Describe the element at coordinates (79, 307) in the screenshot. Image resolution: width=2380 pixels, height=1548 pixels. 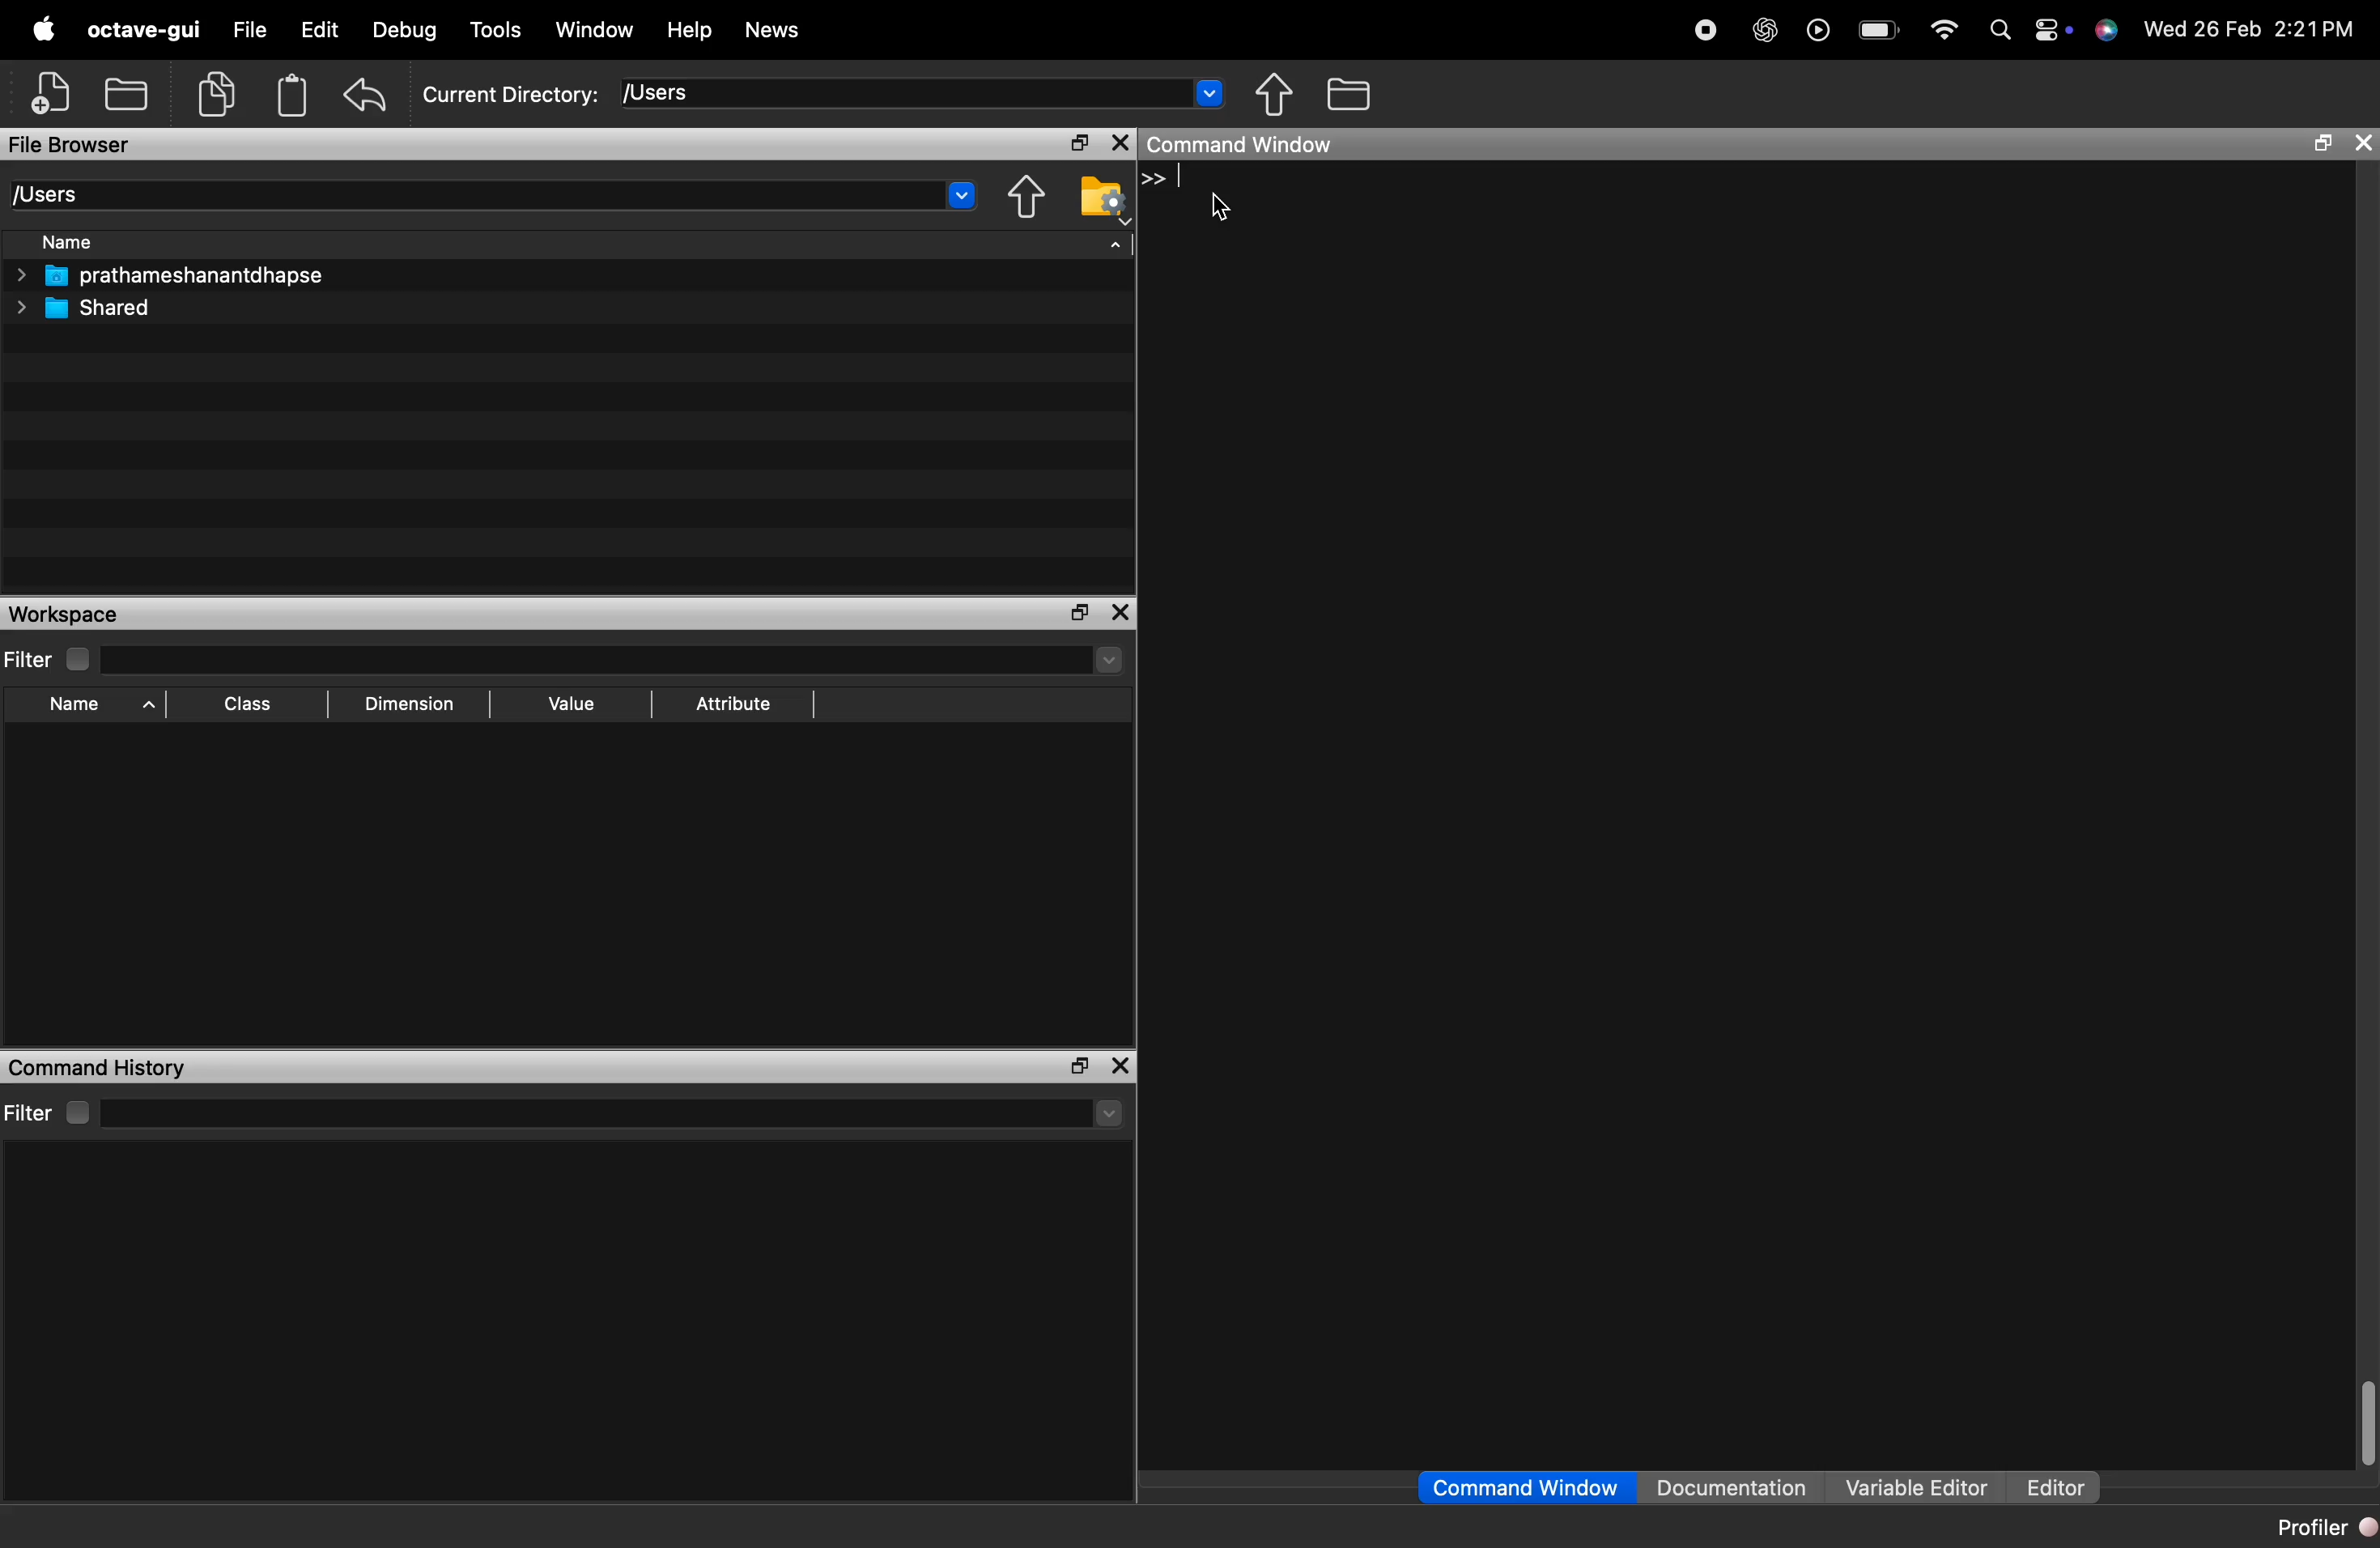
I see `Shared` at that location.